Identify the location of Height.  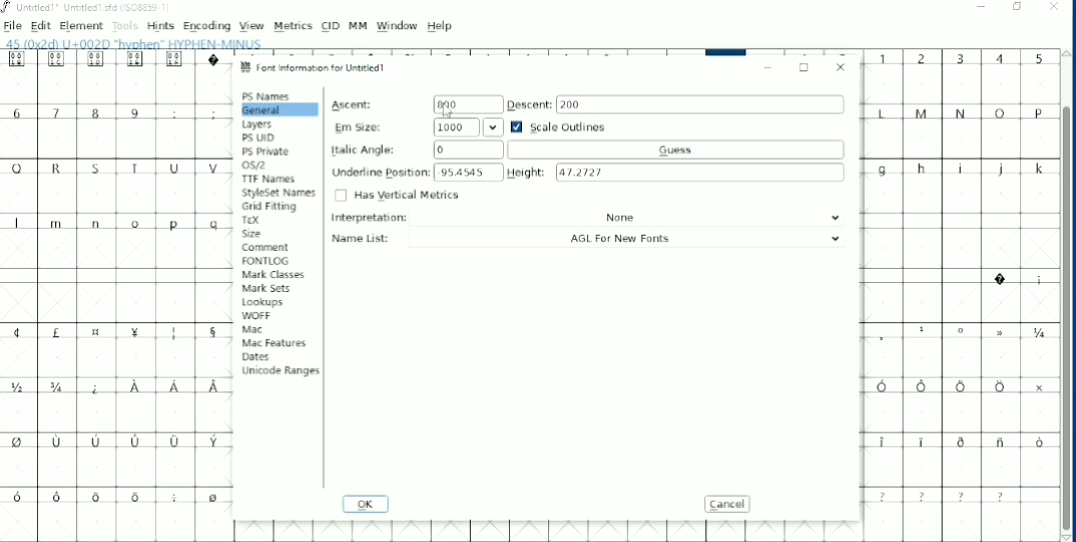
(676, 171).